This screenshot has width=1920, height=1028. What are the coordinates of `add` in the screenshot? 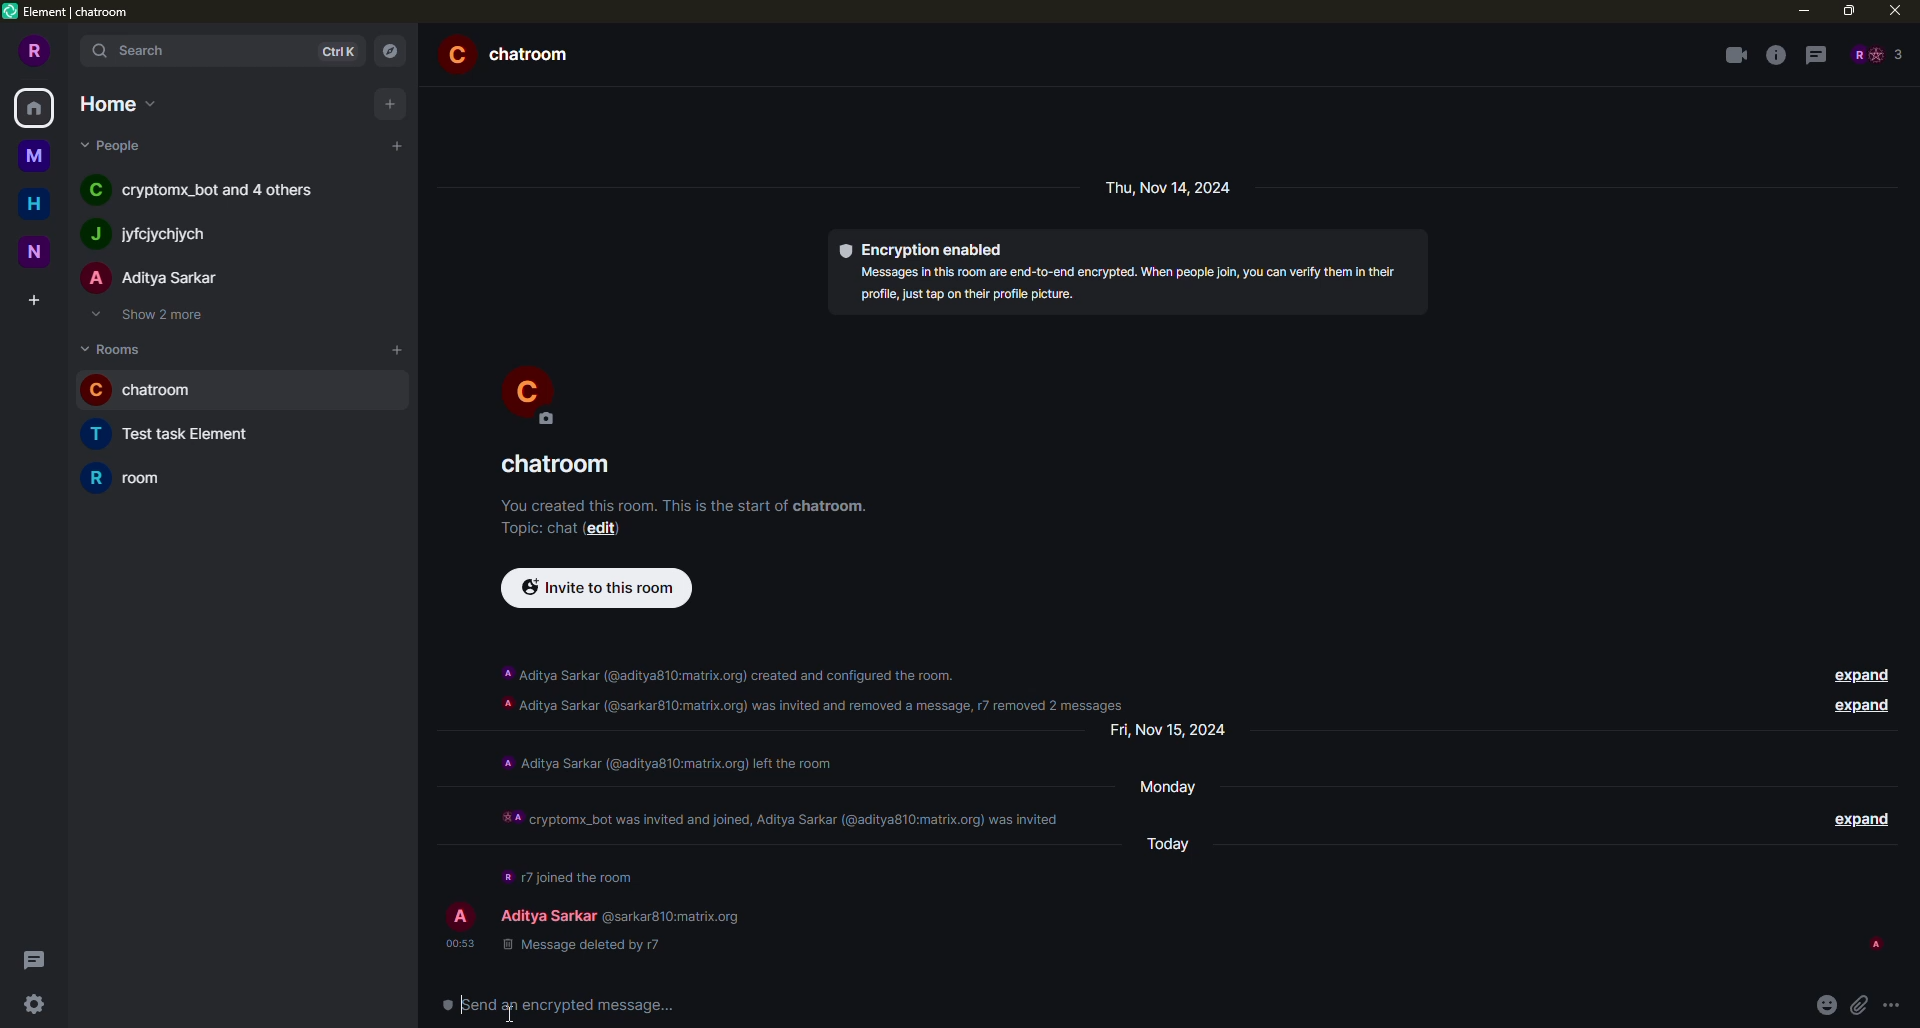 It's located at (399, 145).